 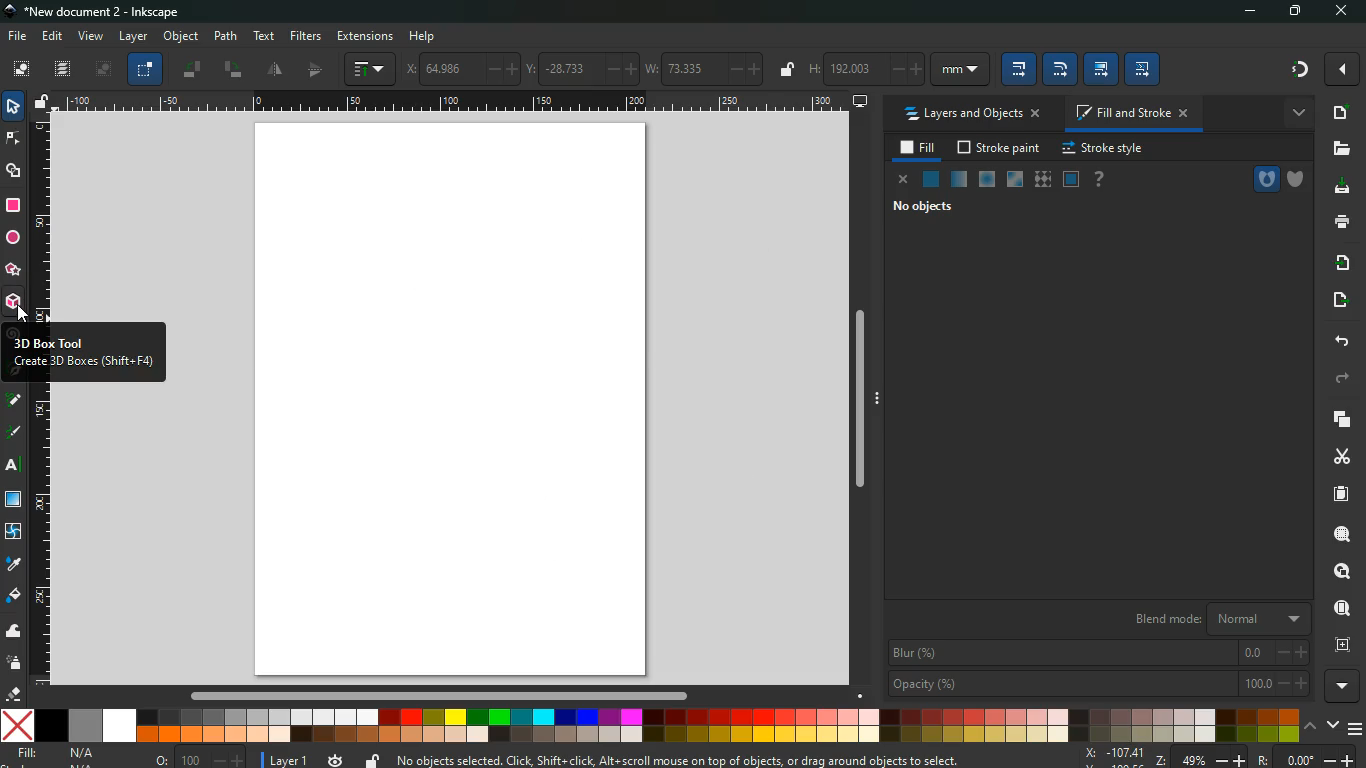 I want to click on download, so click(x=1338, y=187).